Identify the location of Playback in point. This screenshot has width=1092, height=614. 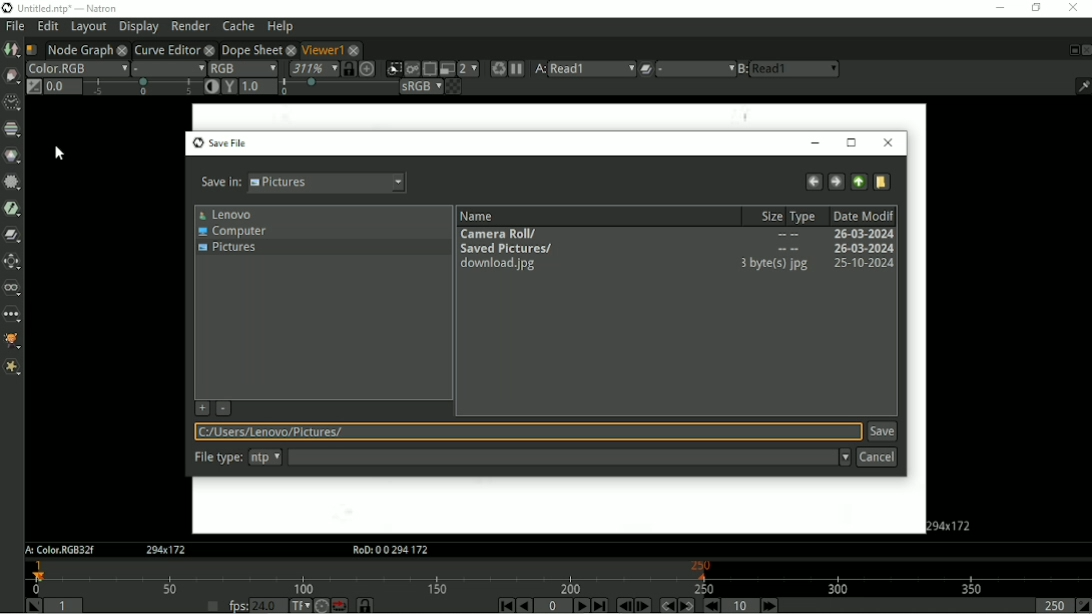
(63, 606).